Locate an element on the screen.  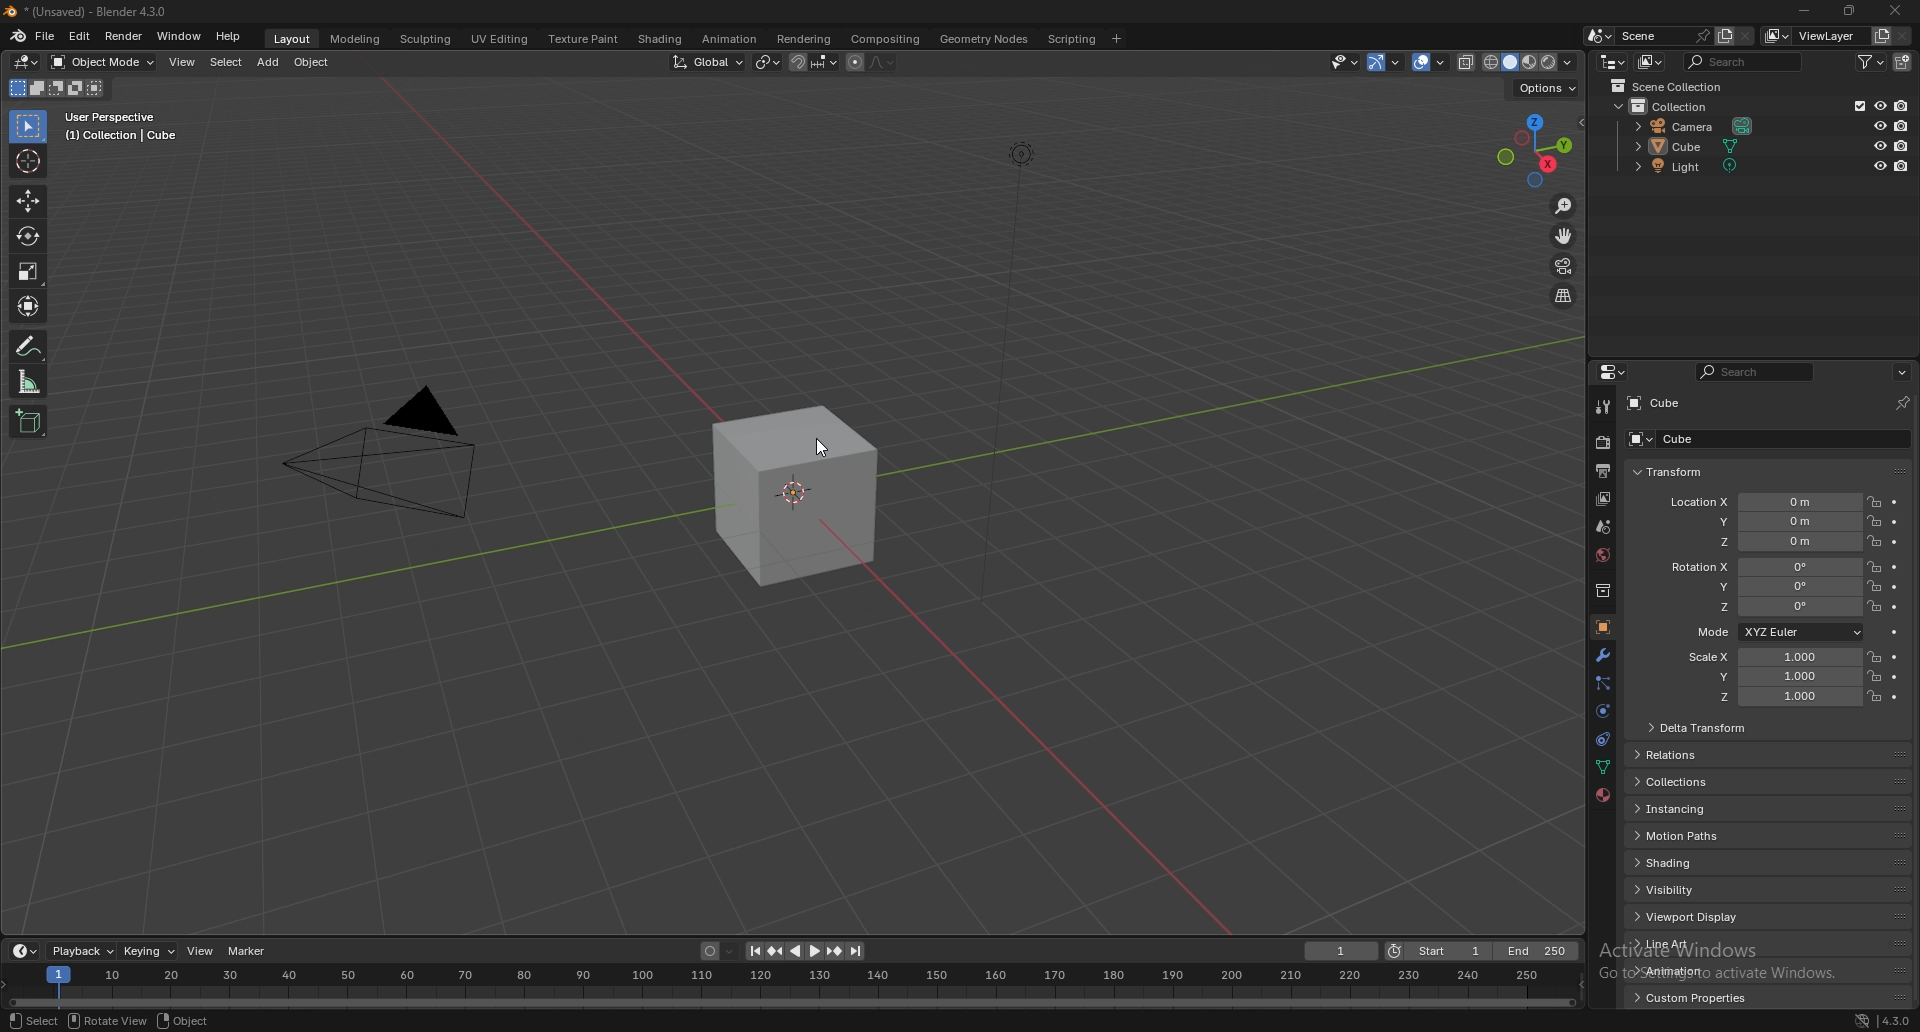
mode is located at coordinates (59, 88).